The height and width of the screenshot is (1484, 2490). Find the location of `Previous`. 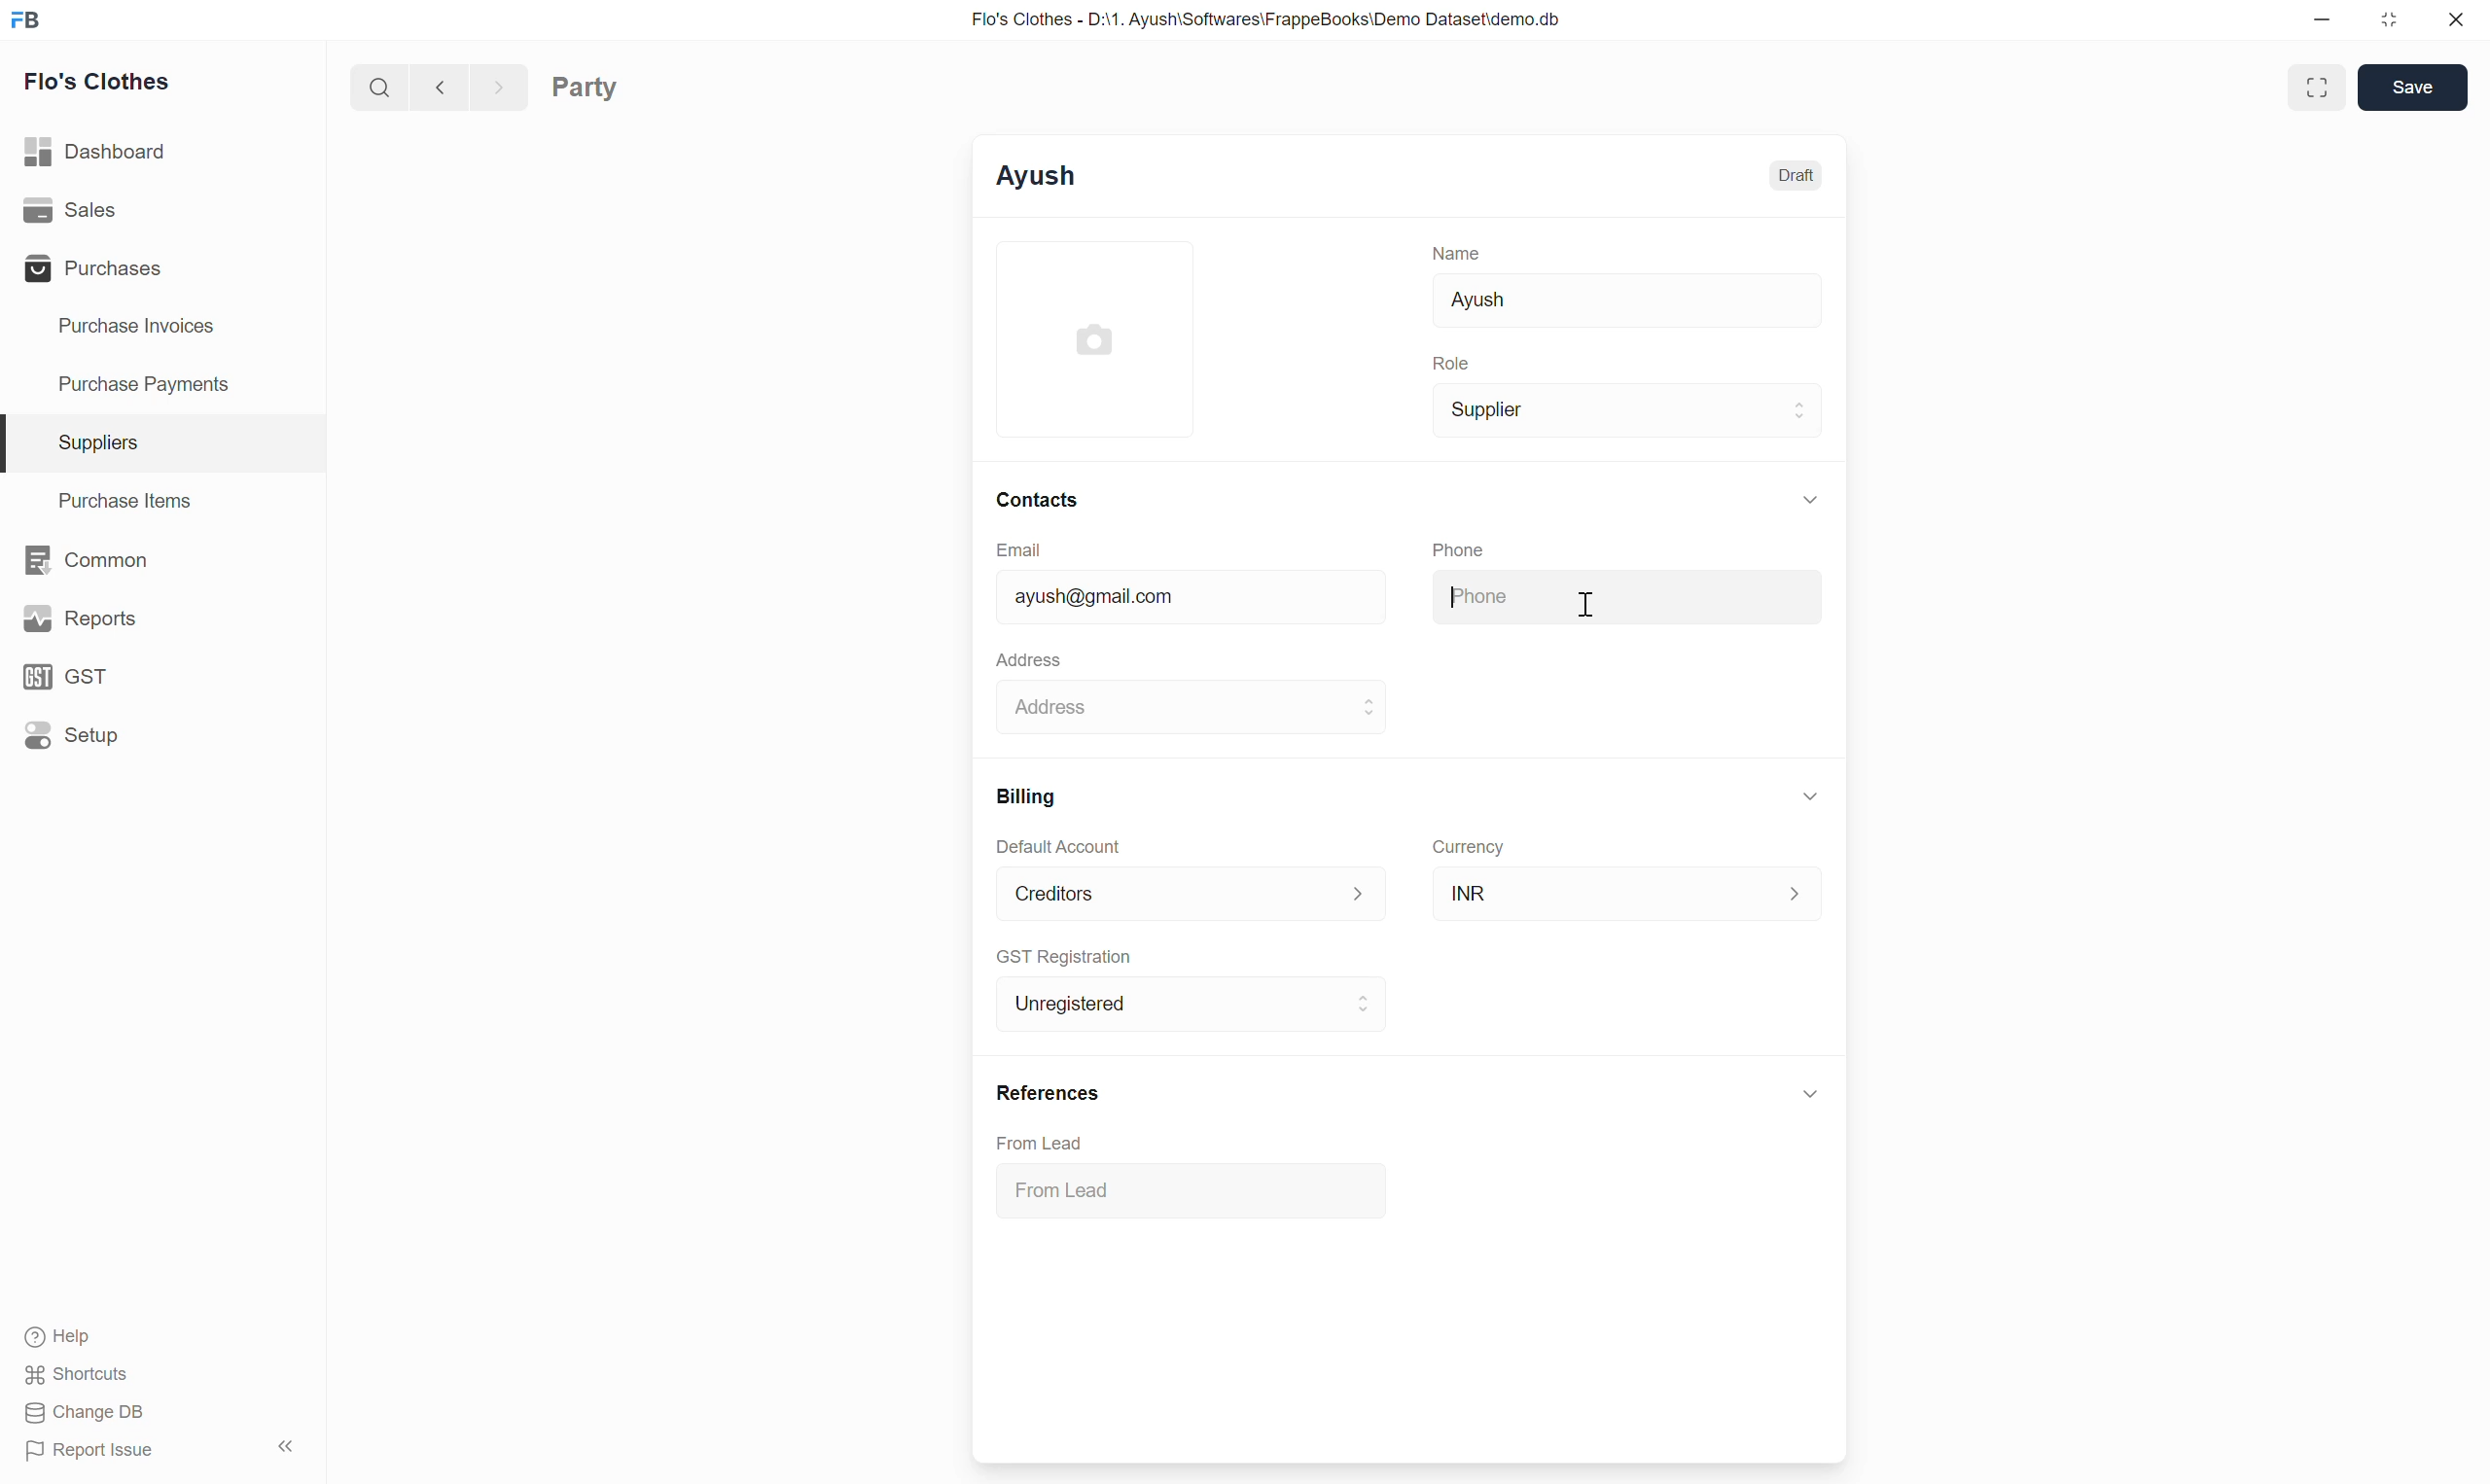

Previous is located at coordinates (440, 86).